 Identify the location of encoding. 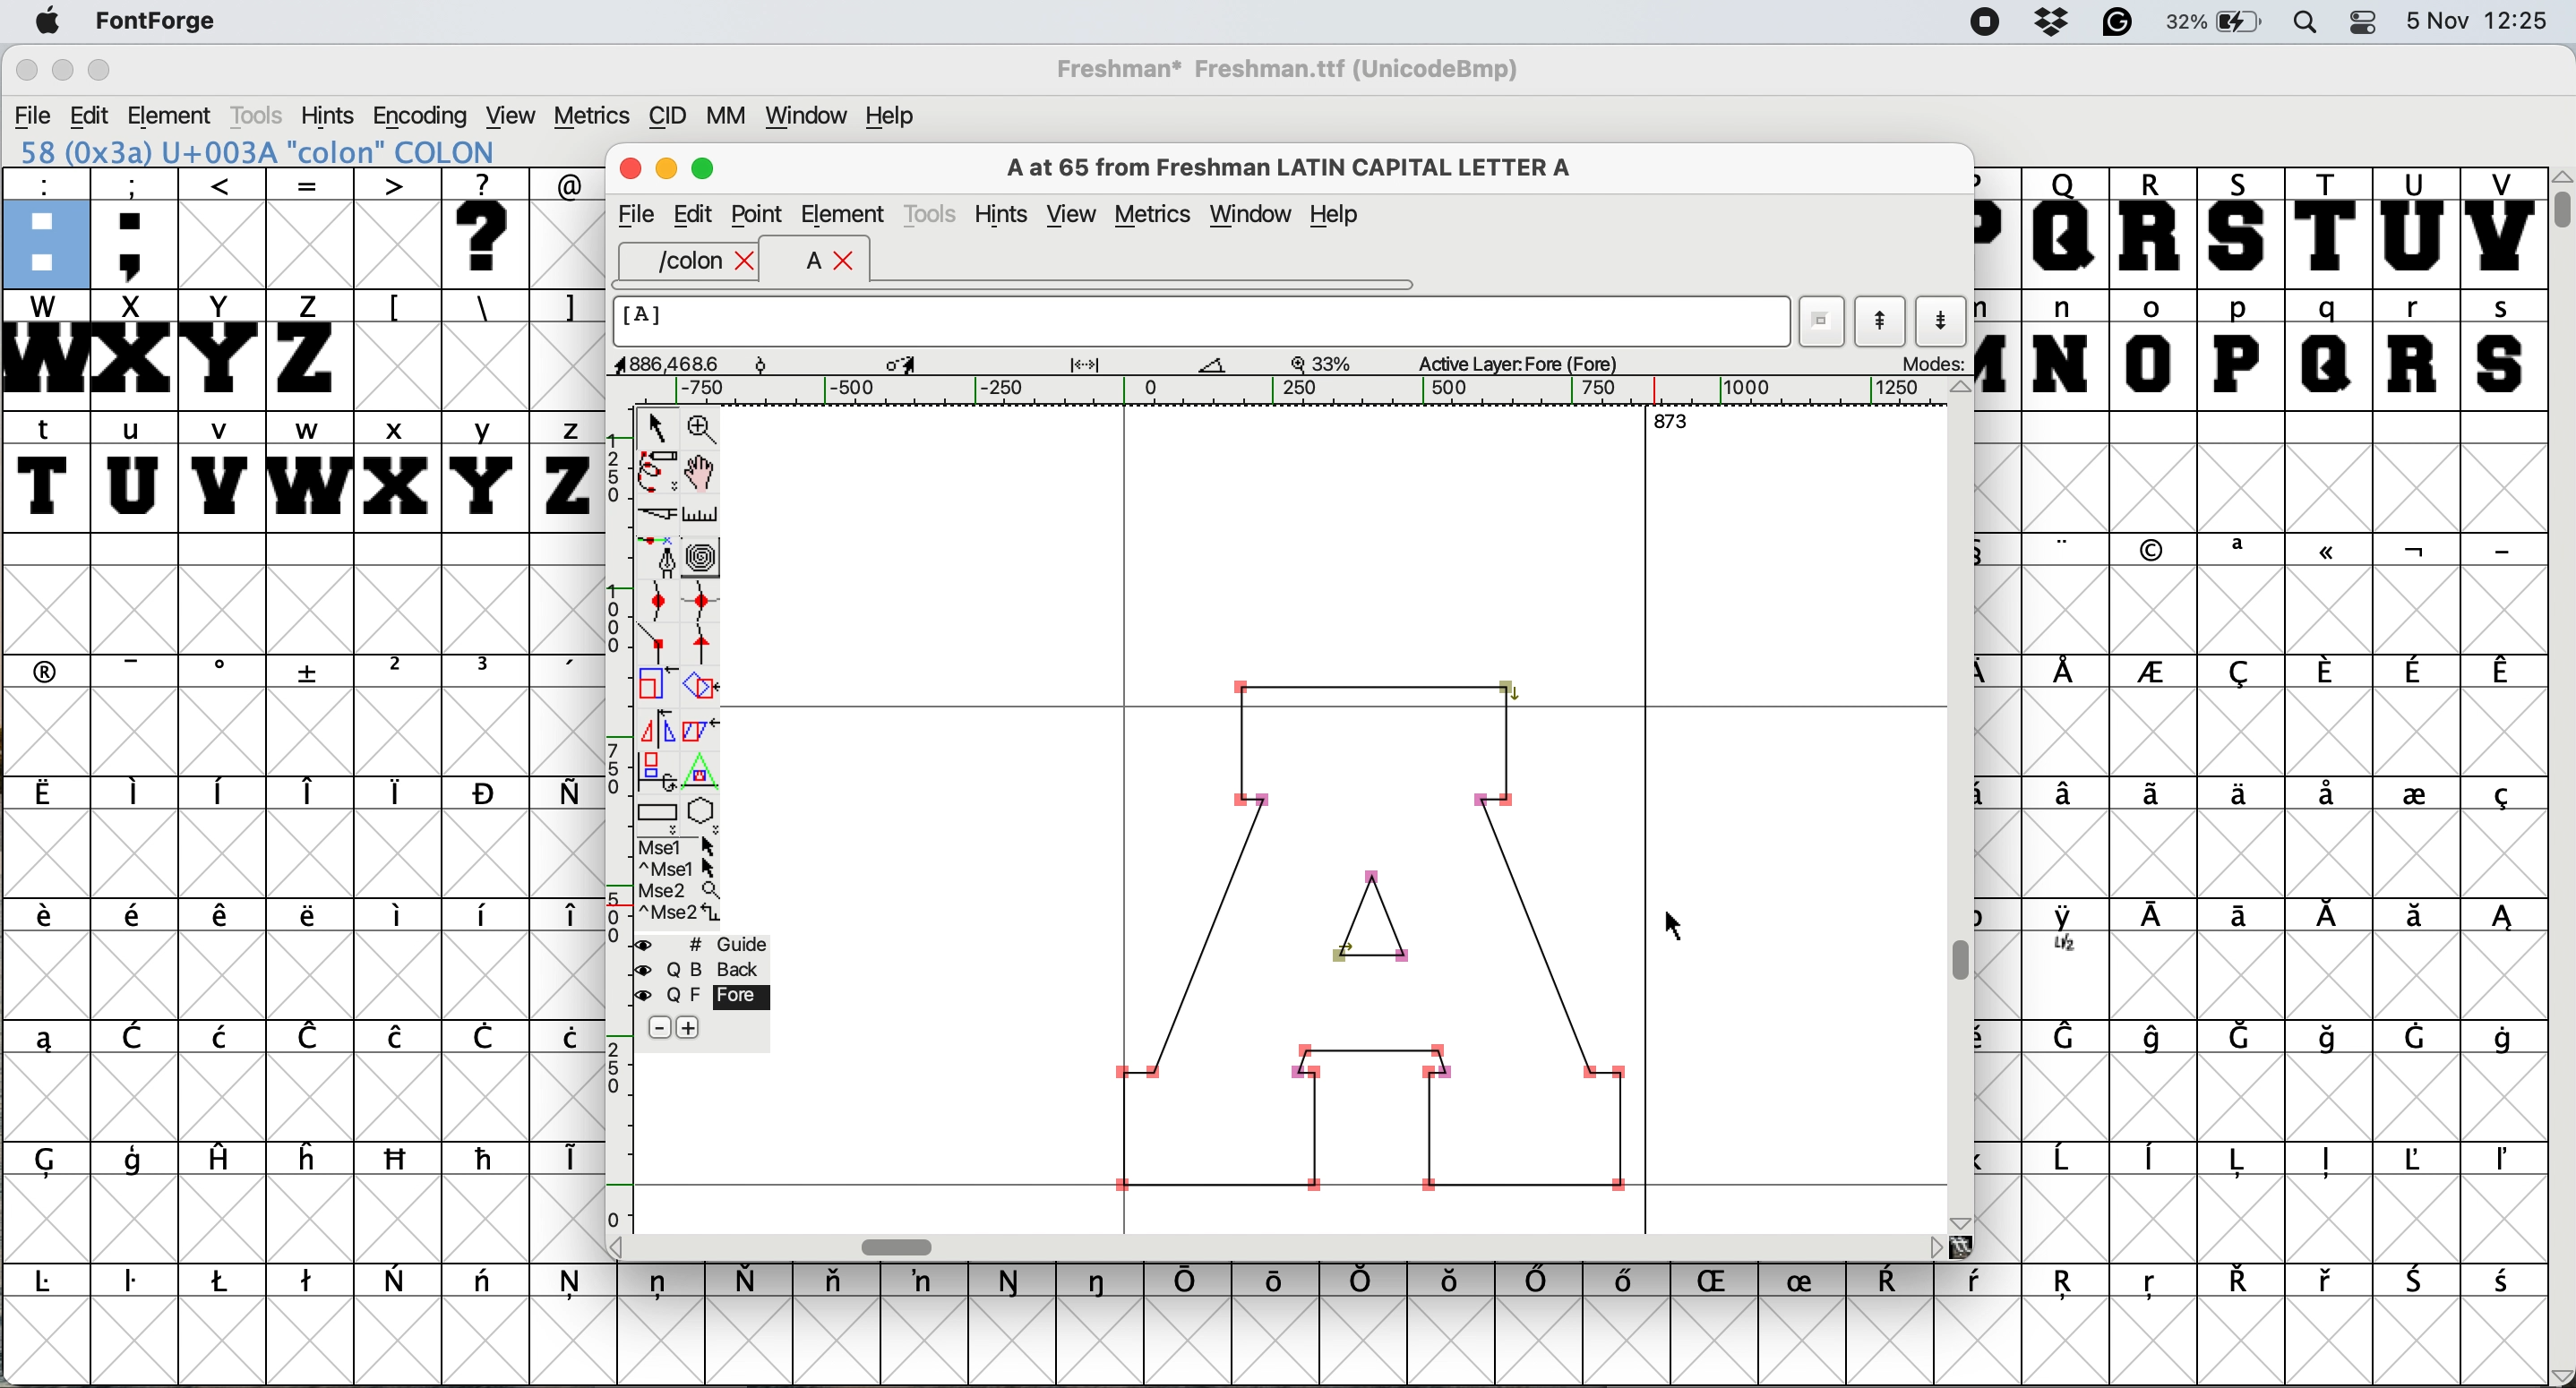
(421, 116).